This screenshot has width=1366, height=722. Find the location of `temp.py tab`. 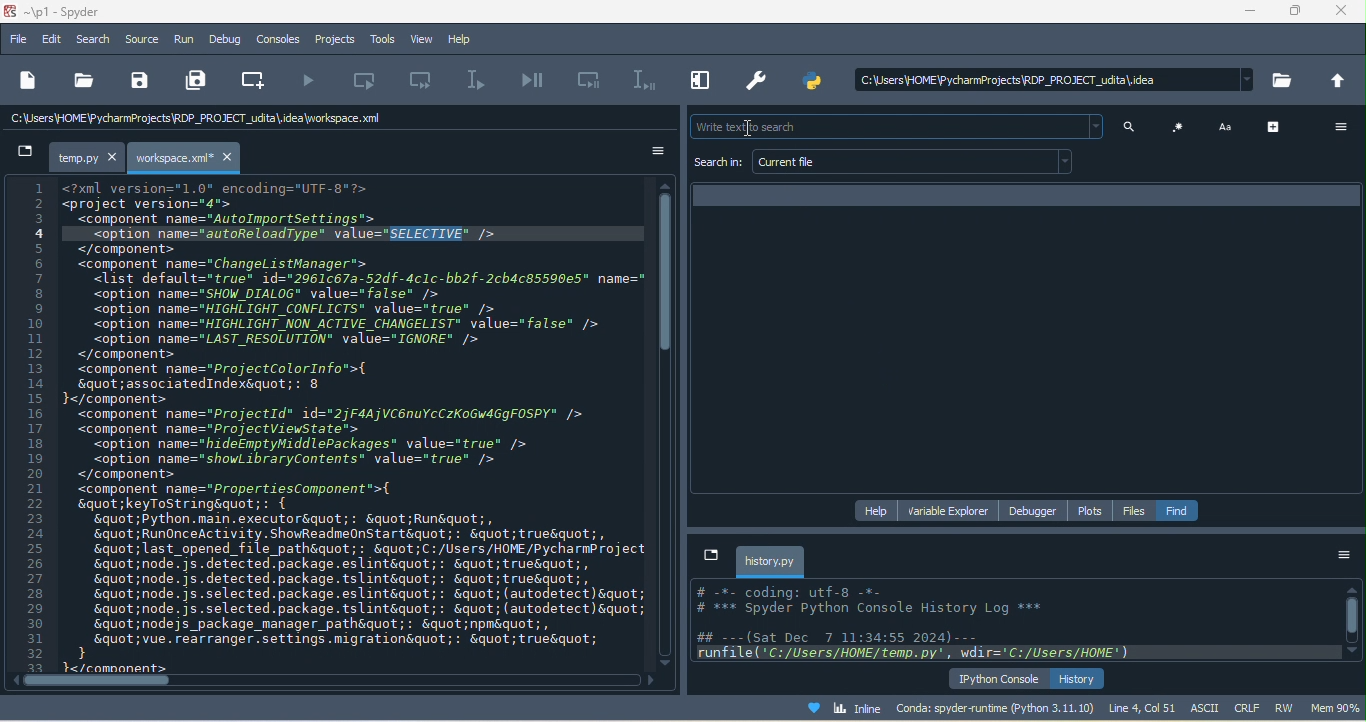

temp.py tab is located at coordinates (88, 158).